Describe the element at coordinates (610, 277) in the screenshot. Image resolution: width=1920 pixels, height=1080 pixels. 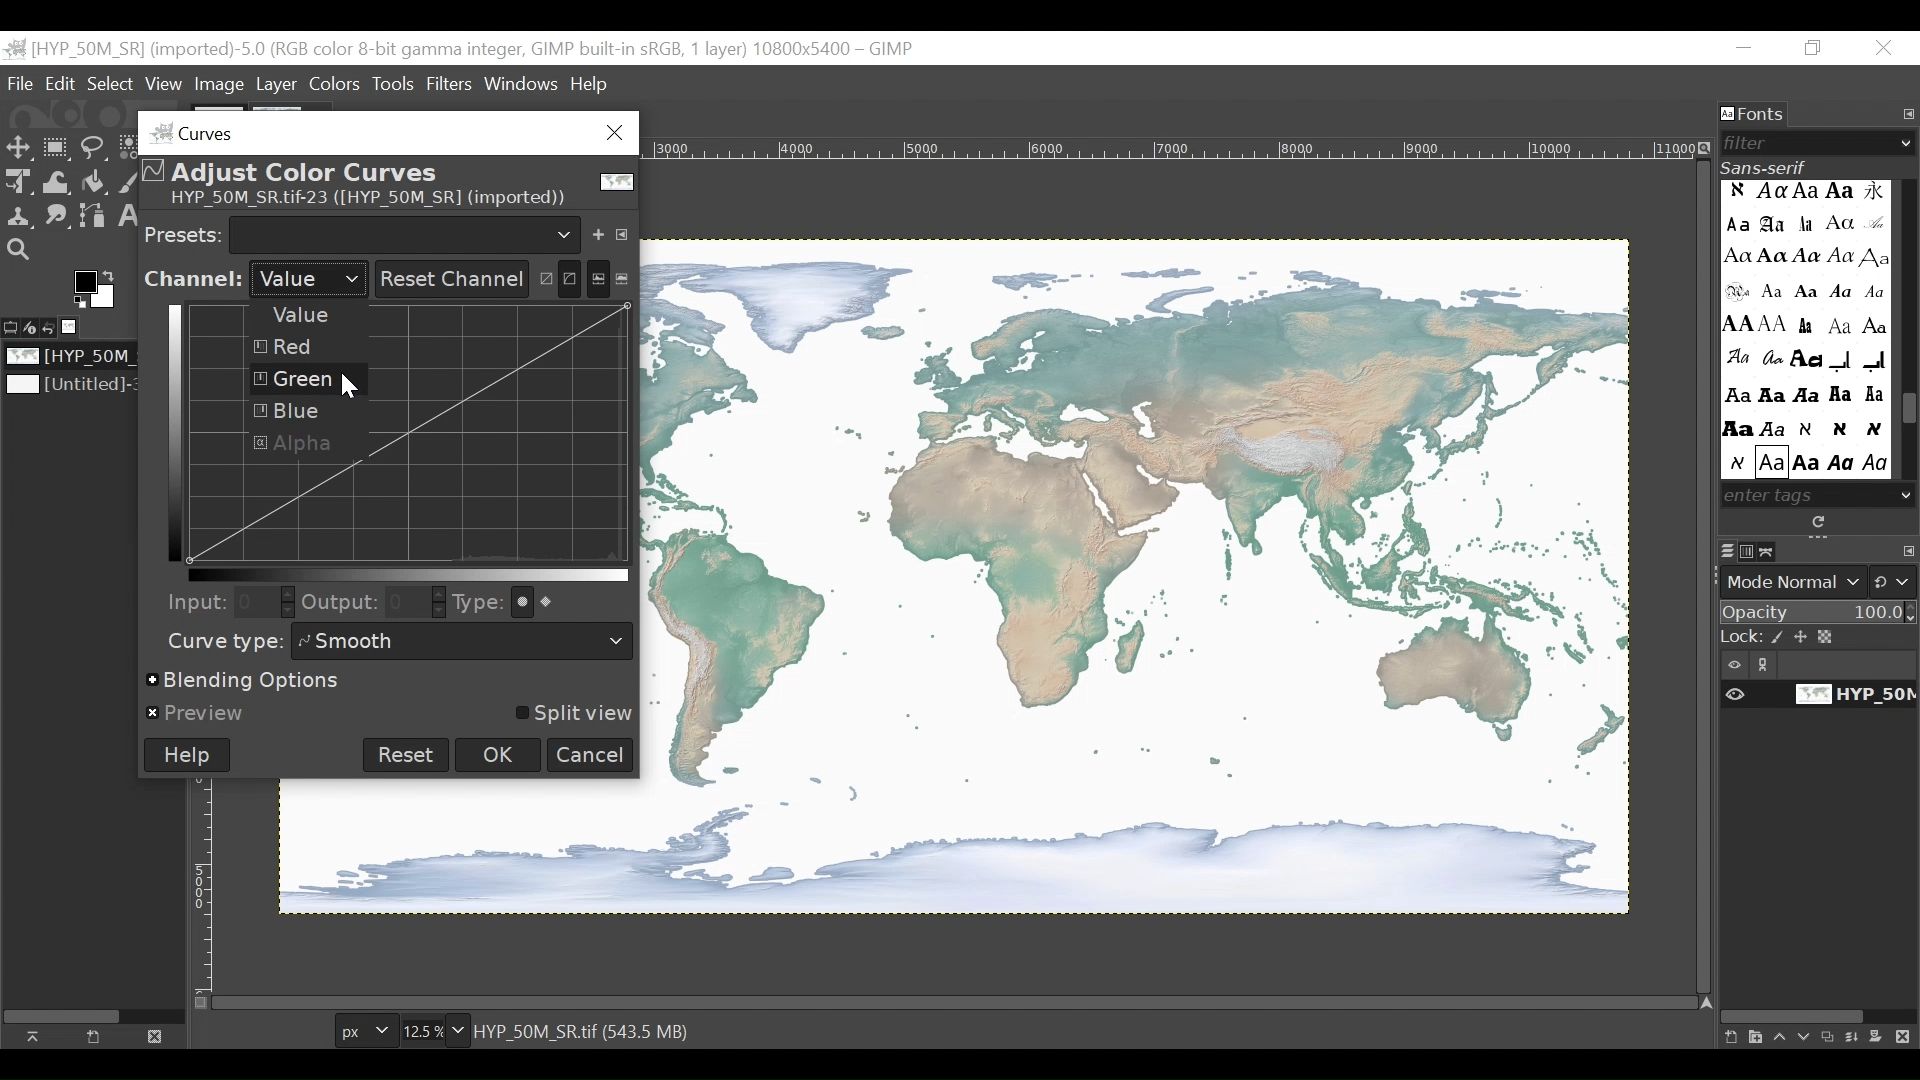
I see `Histogram` at that location.